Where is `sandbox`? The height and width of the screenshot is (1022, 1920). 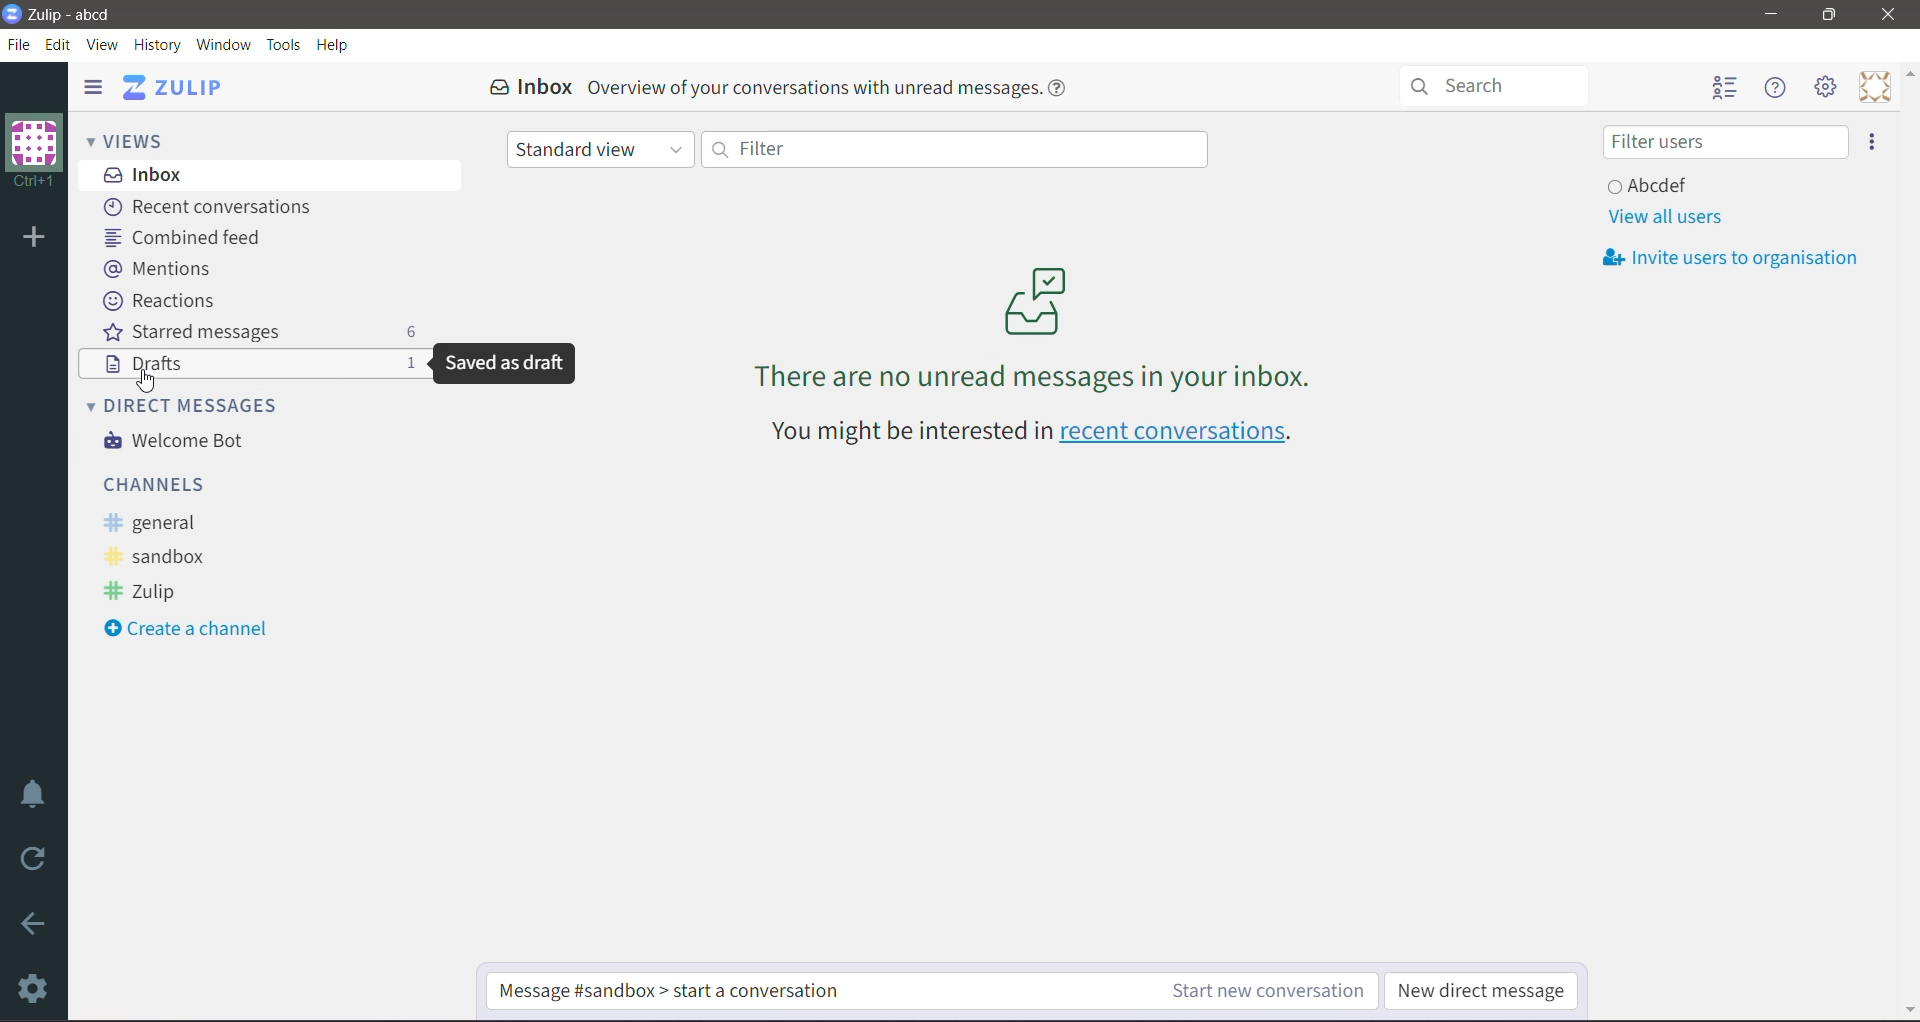 sandbox is located at coordinates (163, 558).